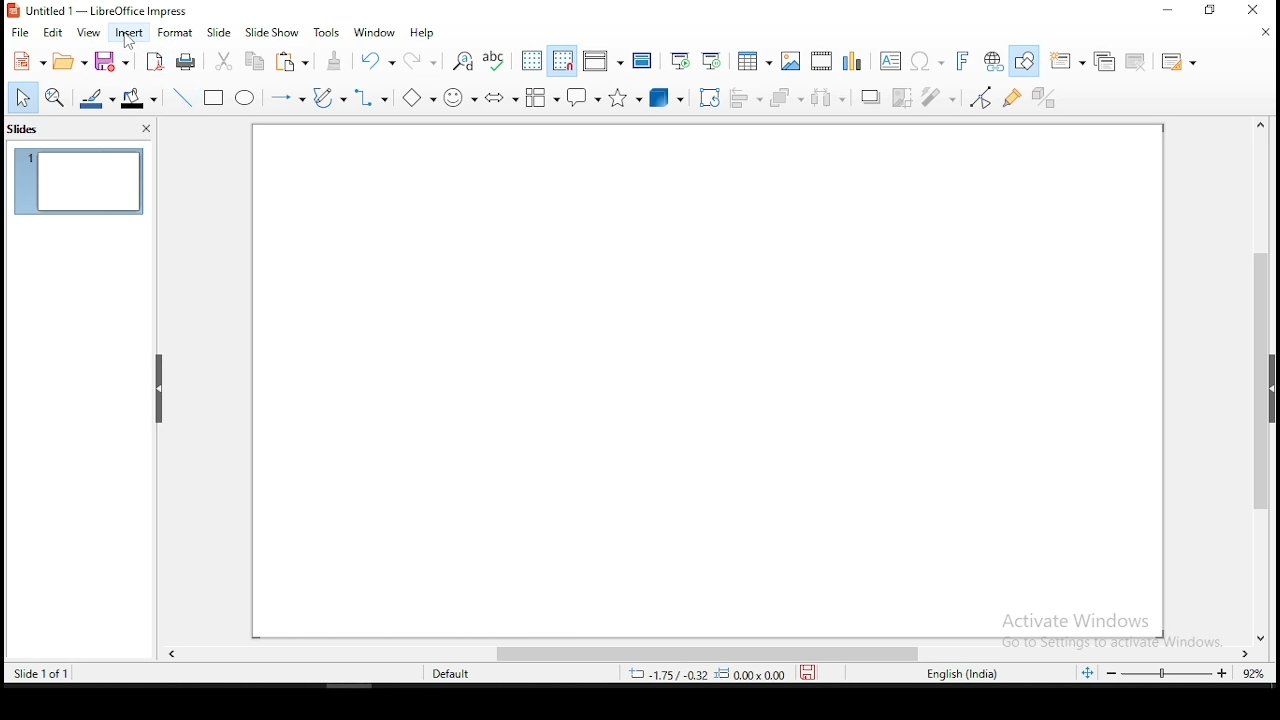  I want to click on start from current slide, so click(715, 59).